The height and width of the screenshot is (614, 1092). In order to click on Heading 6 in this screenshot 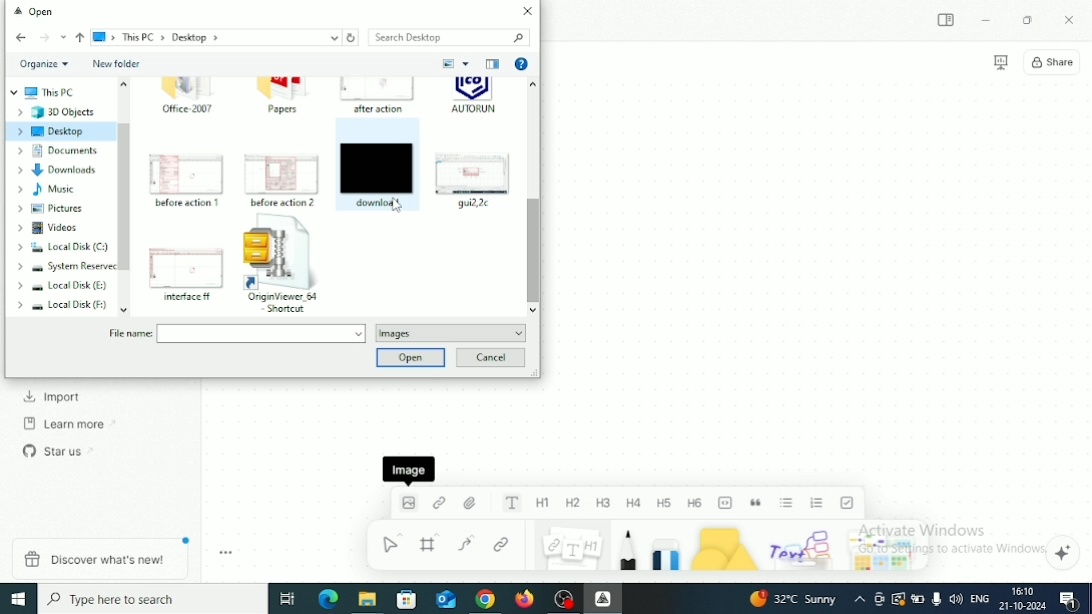, I will do `click(696, 502)`.